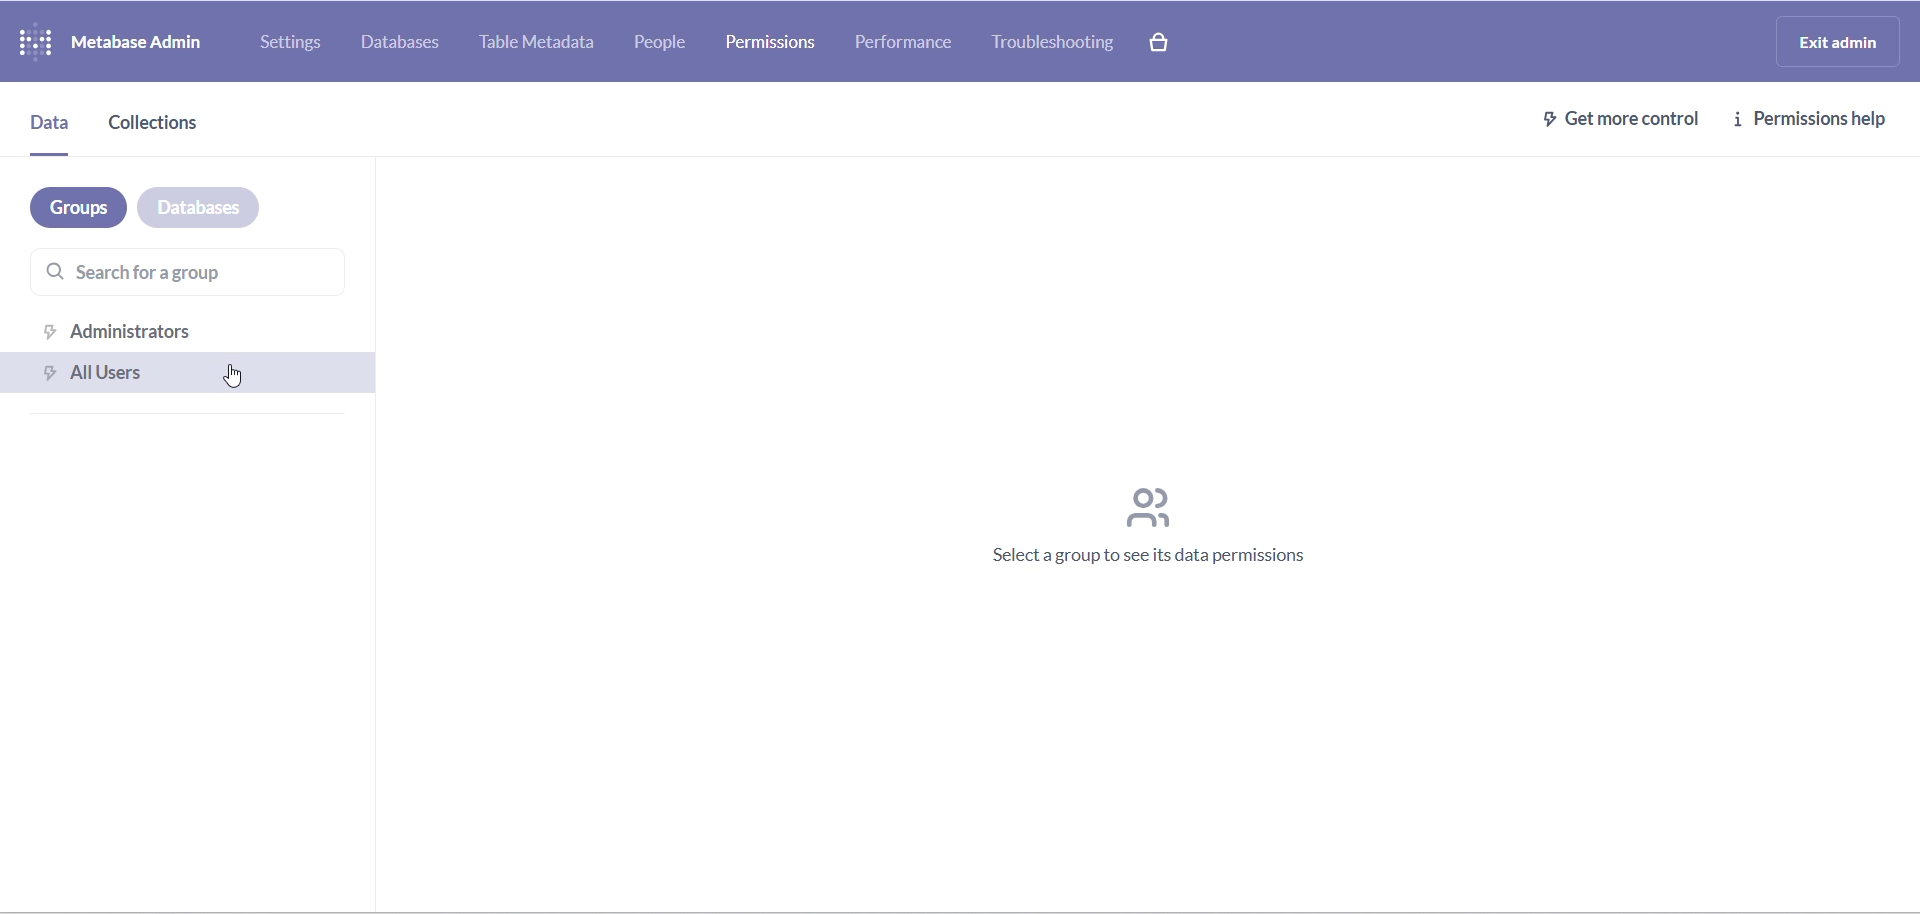  What do you see at coordinates (905, 40) in the screenshot?
I see `performance` at bounding box center [905, 40].